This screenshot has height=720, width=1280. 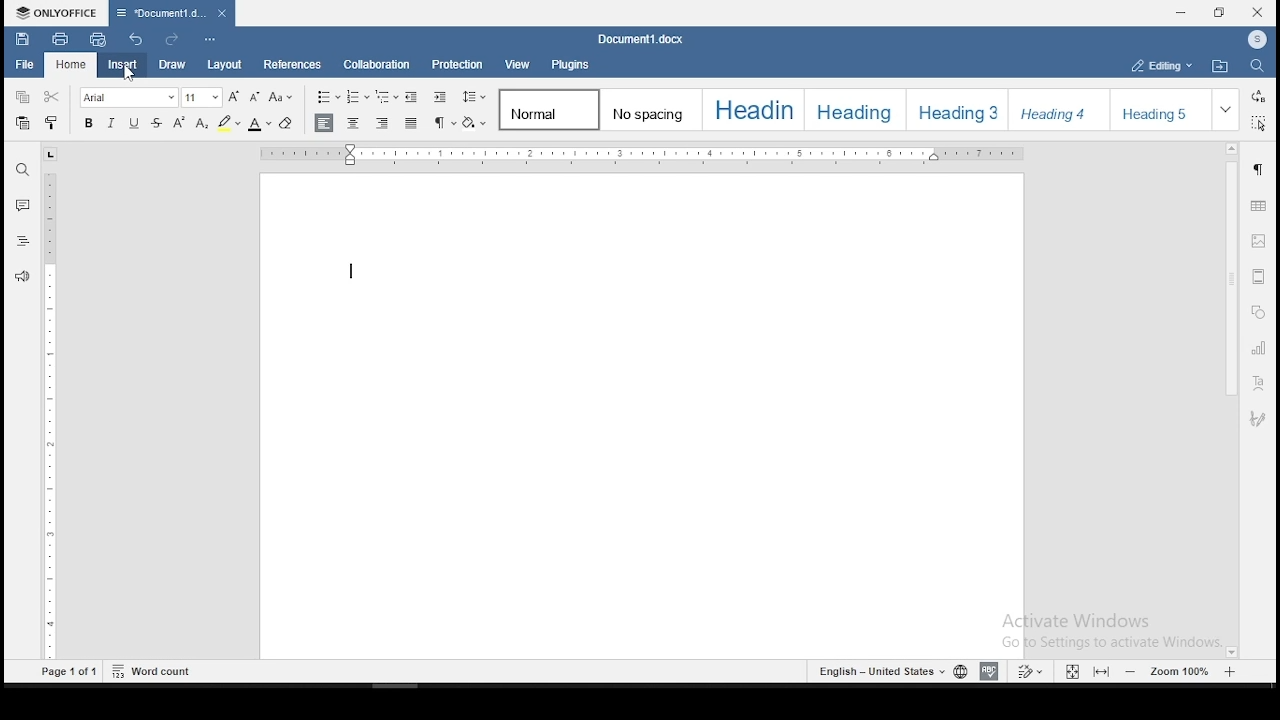 What do you see at coordinates (1159, 64) in the screenshot?
I see `select workspace` at bounding box center [1159, 64].